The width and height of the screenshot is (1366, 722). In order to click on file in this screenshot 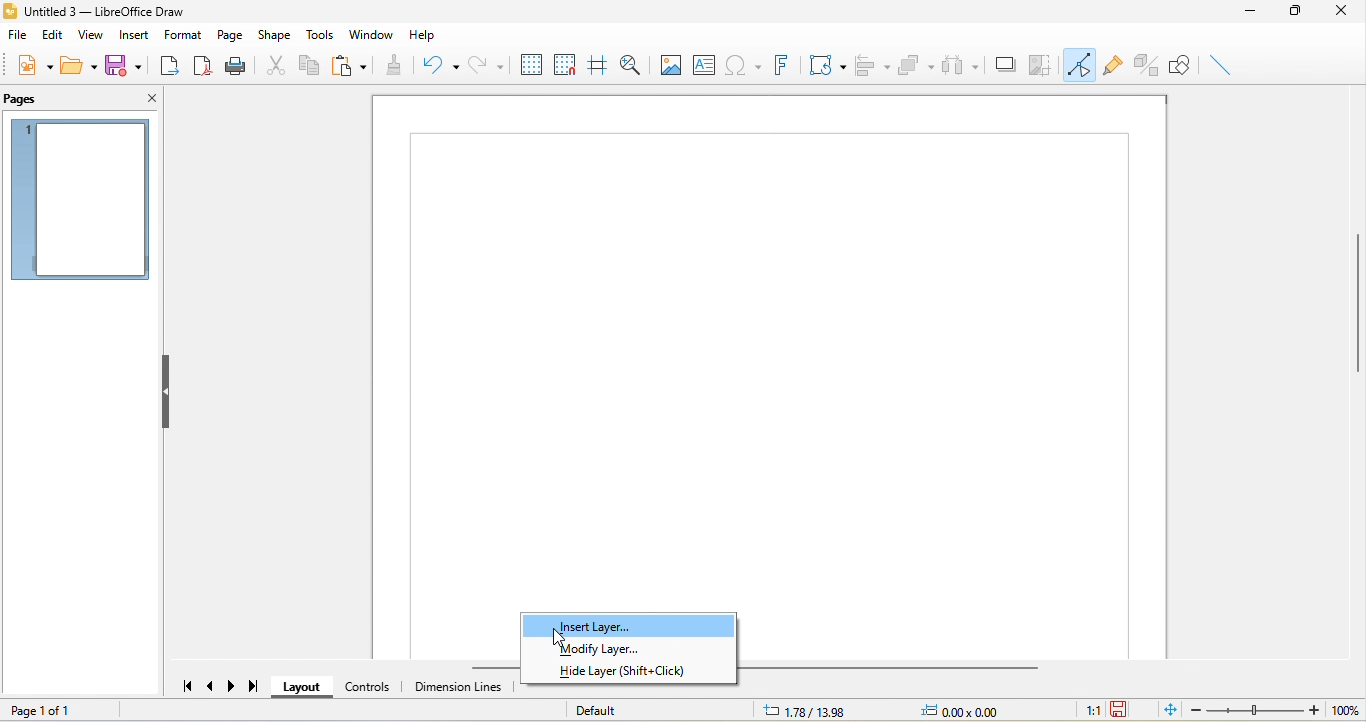, I will do `click(17, 36)`.